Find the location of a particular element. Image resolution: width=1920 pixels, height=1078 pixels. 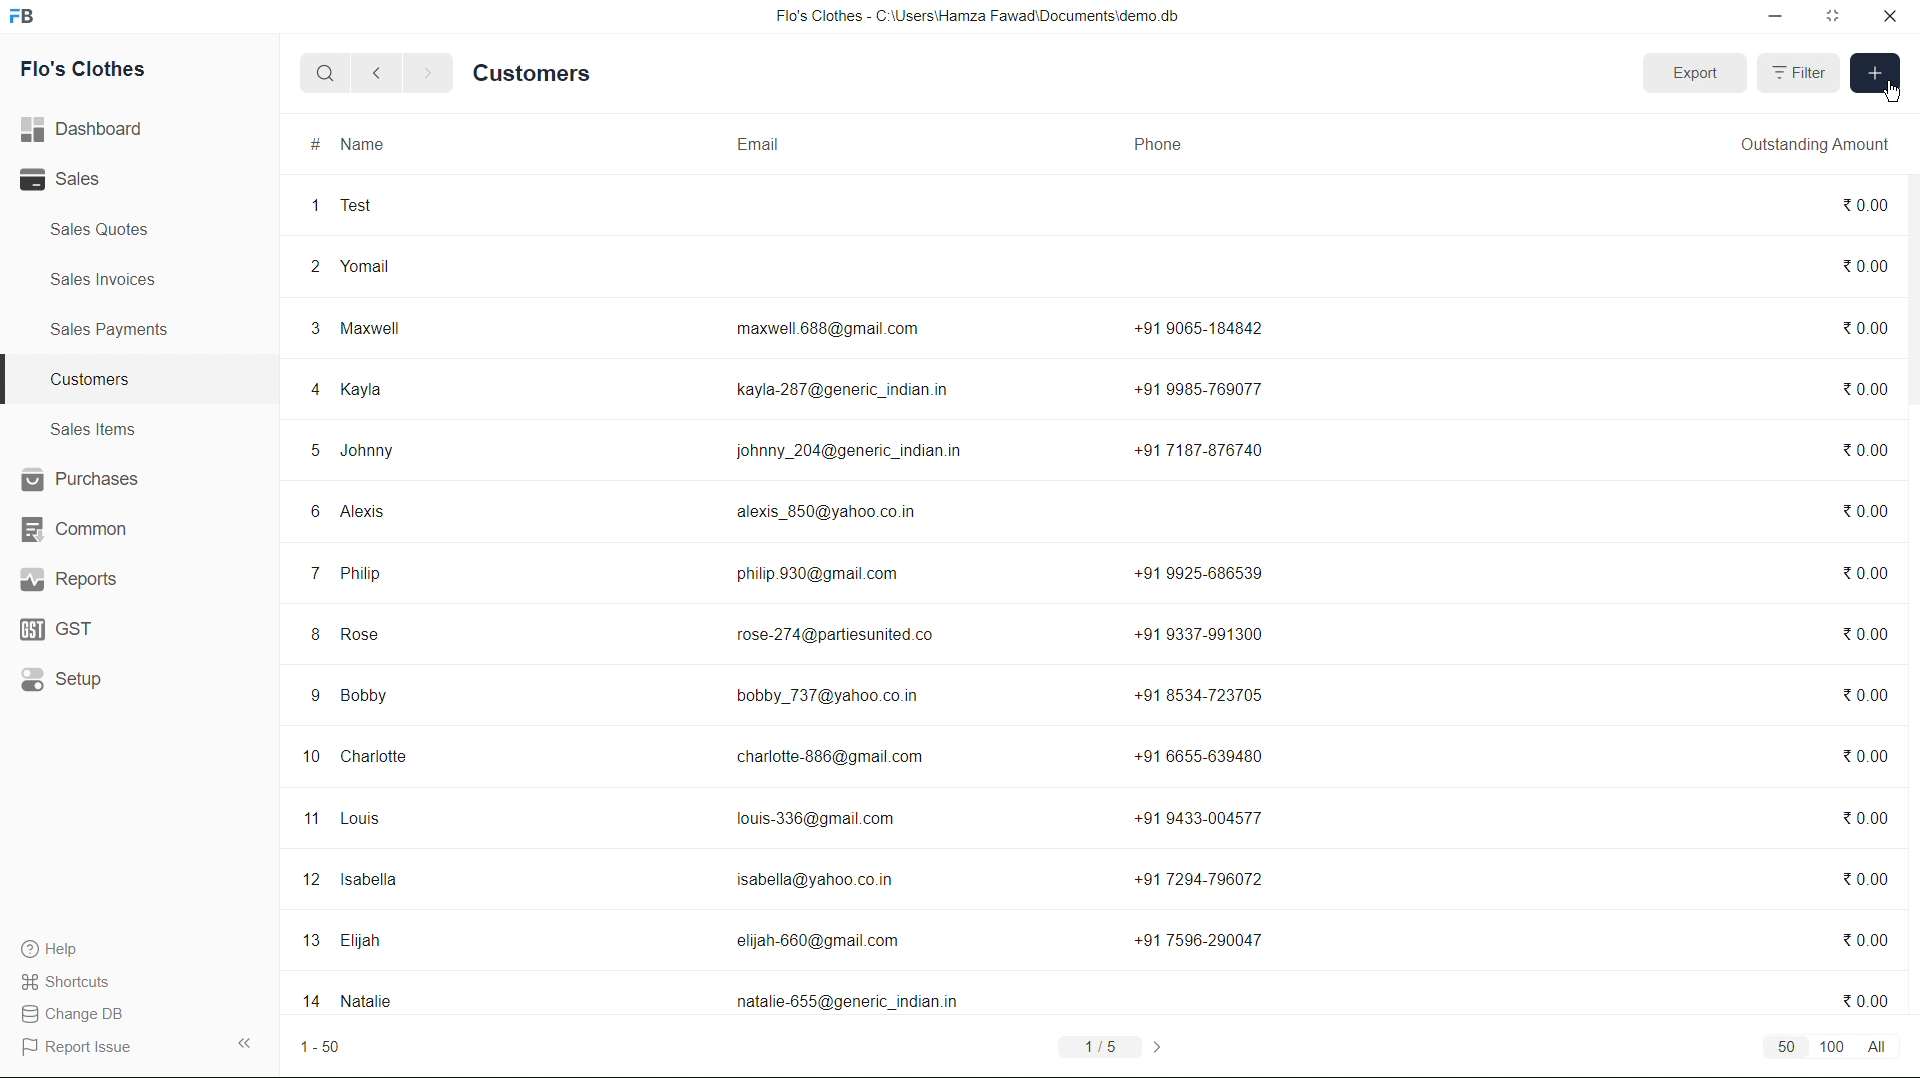

2 is located at coordinates (314, 269).